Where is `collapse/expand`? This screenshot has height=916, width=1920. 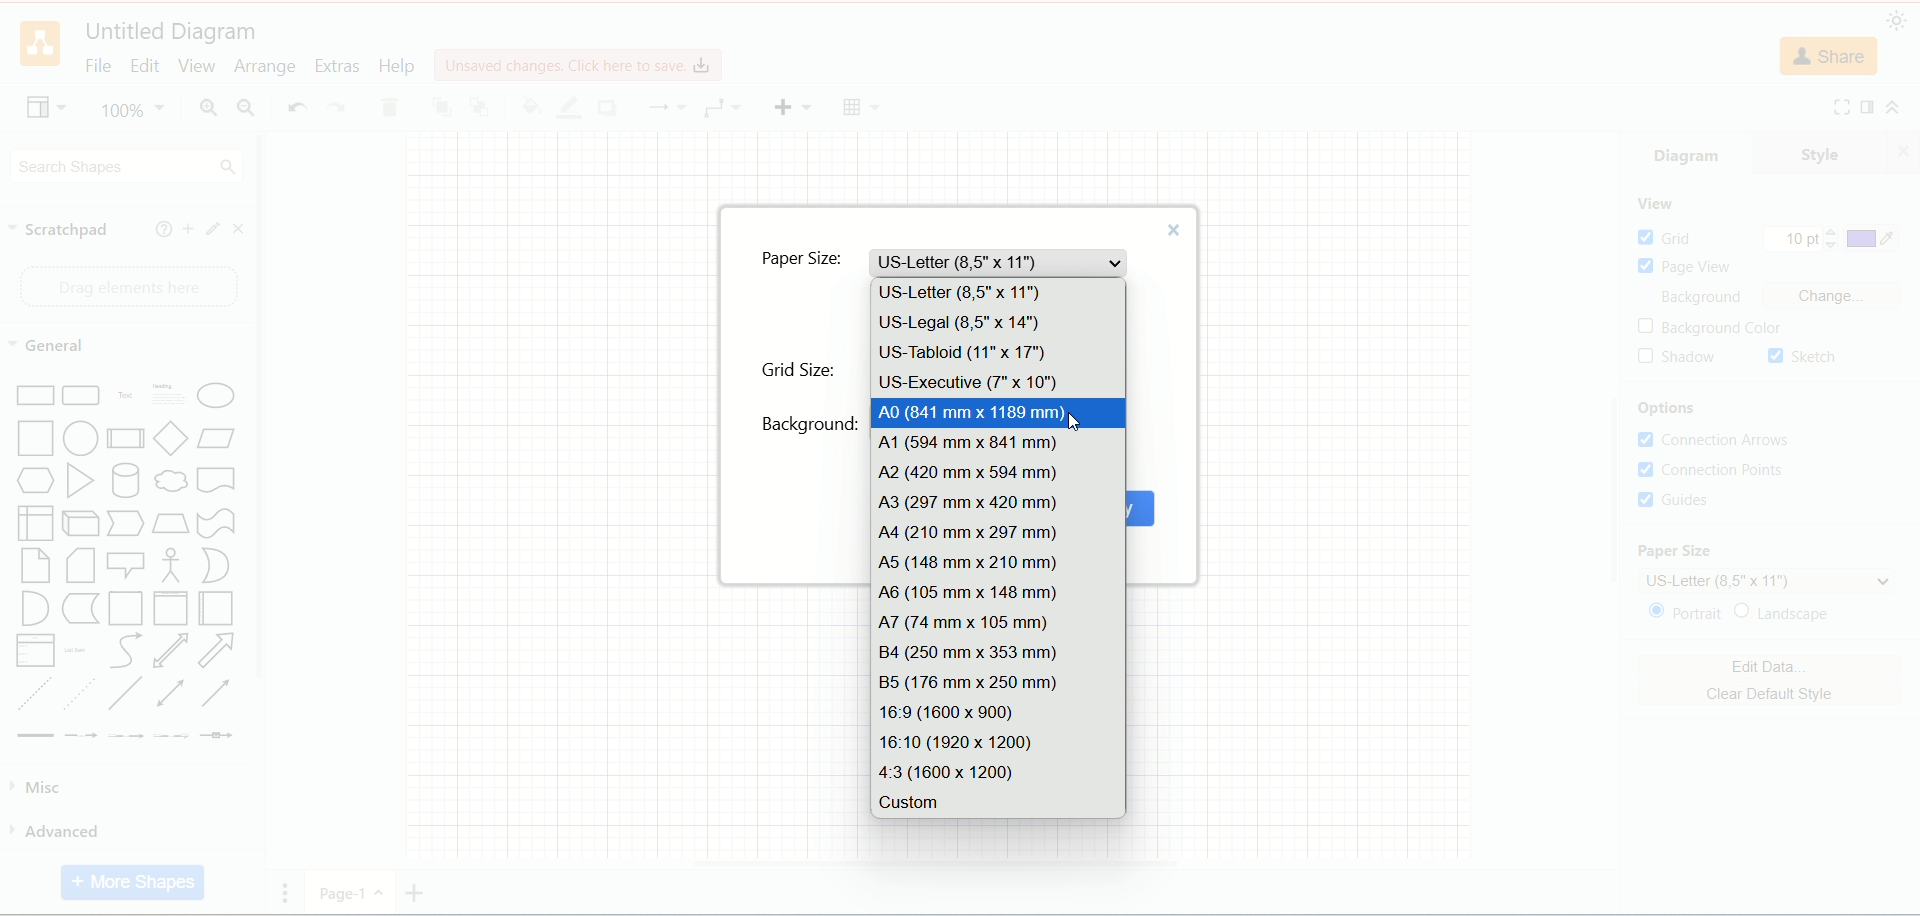
collapse/expand is located at coordinates (1901, 109).